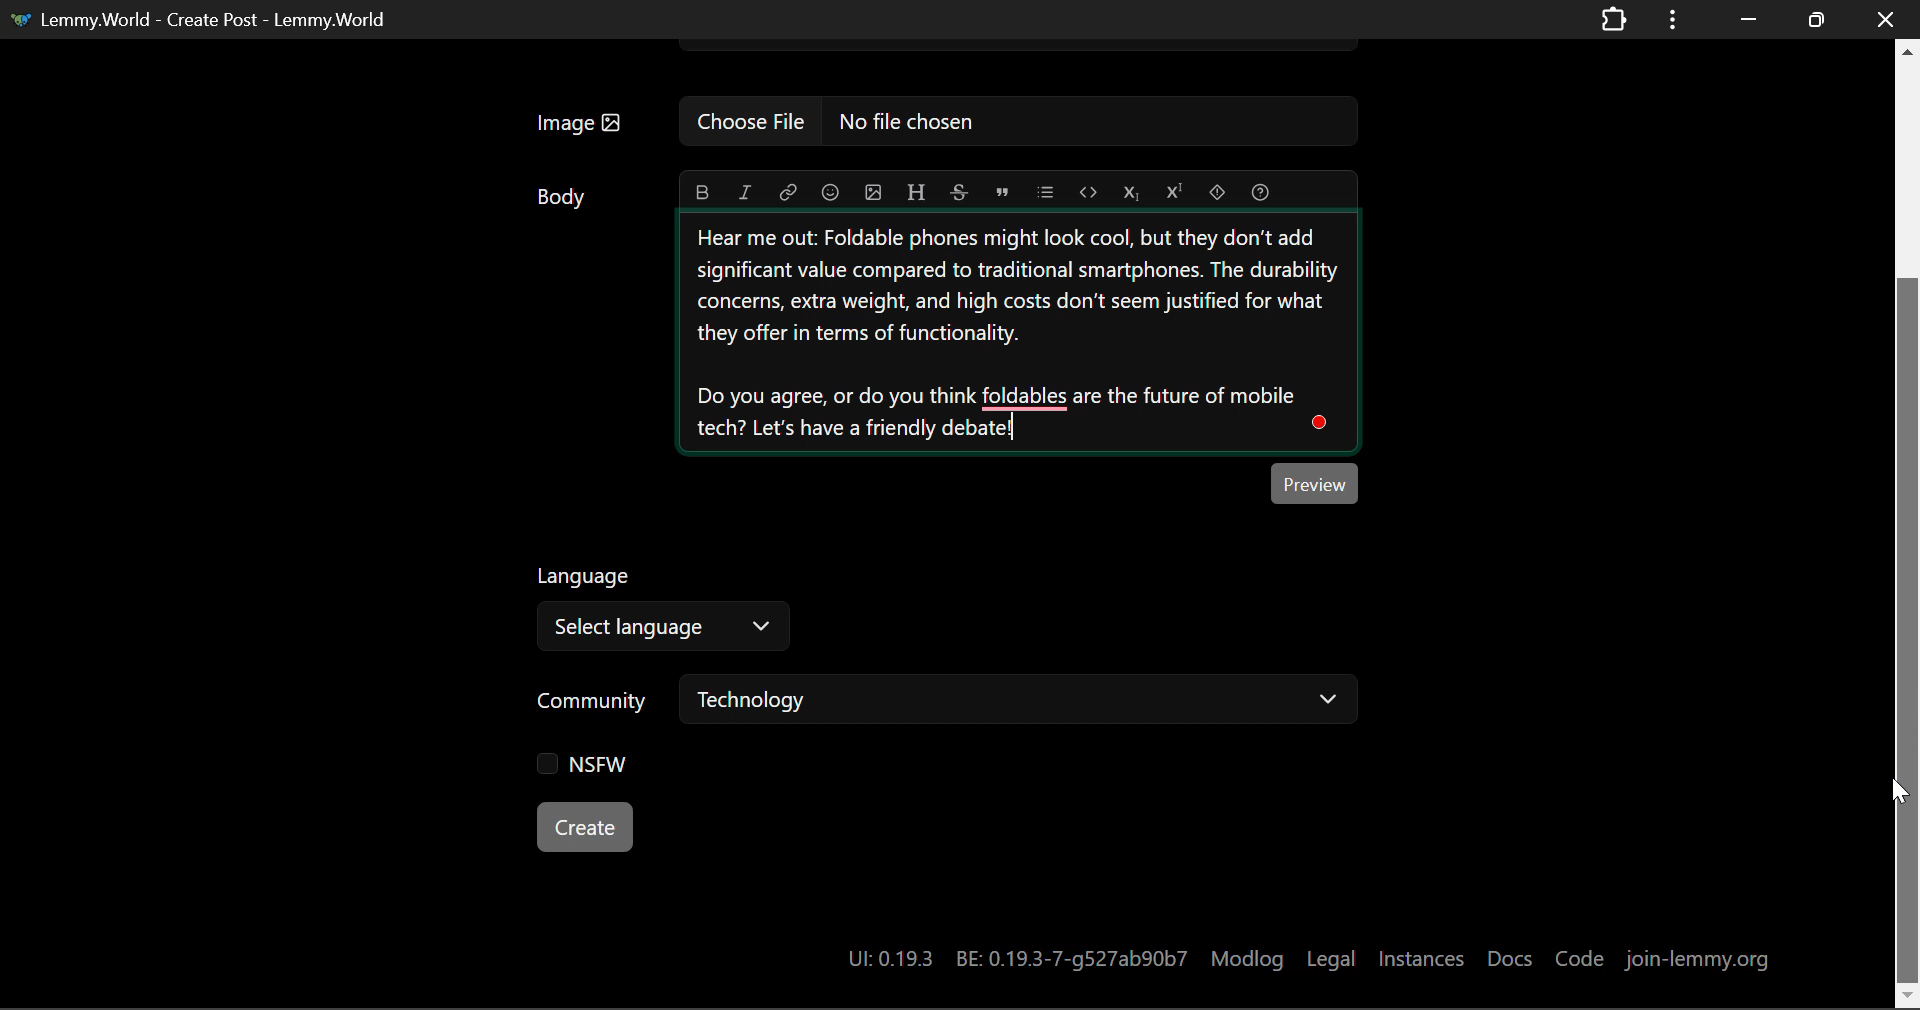 This screenshot has height=1010, width=1920. What do you see at coordinates (1046, 190) in the screenshot?
I see `list` at bounding box center [1046, 190].